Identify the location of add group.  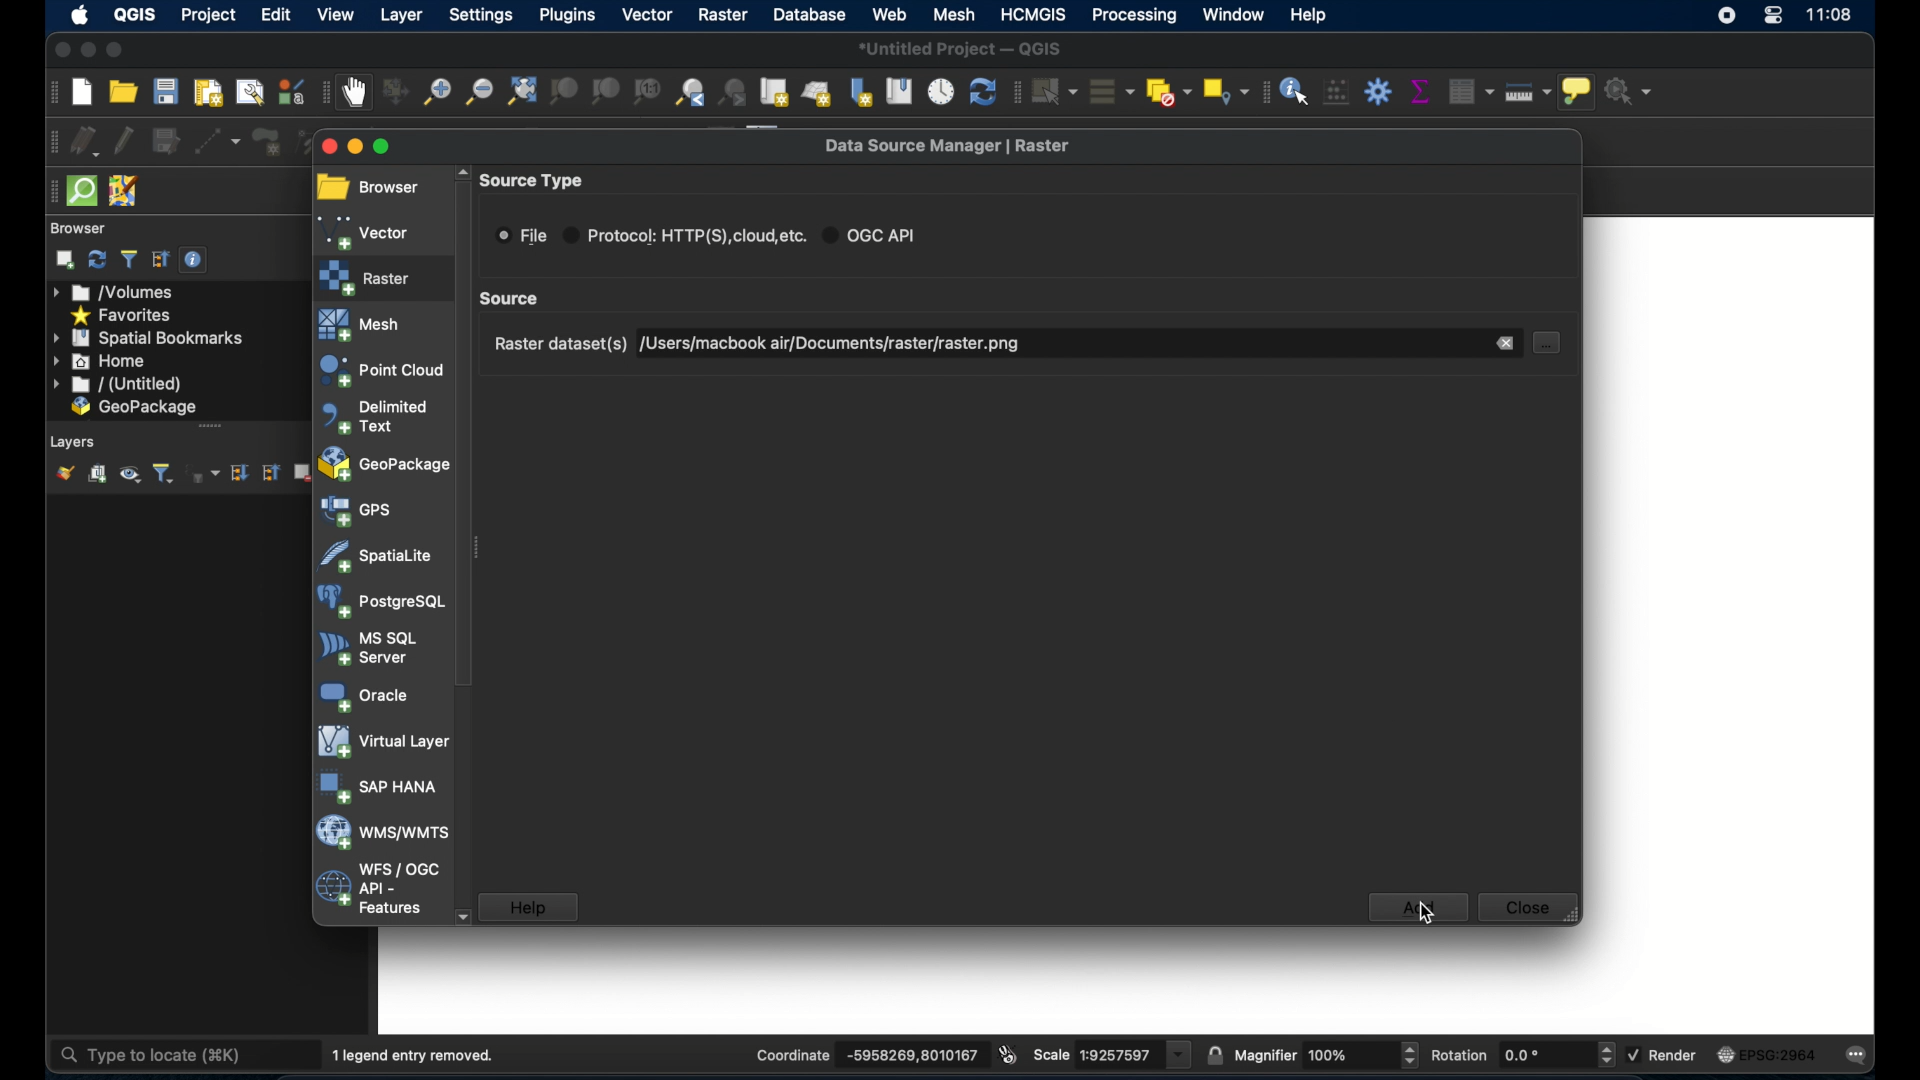
(98, 474).